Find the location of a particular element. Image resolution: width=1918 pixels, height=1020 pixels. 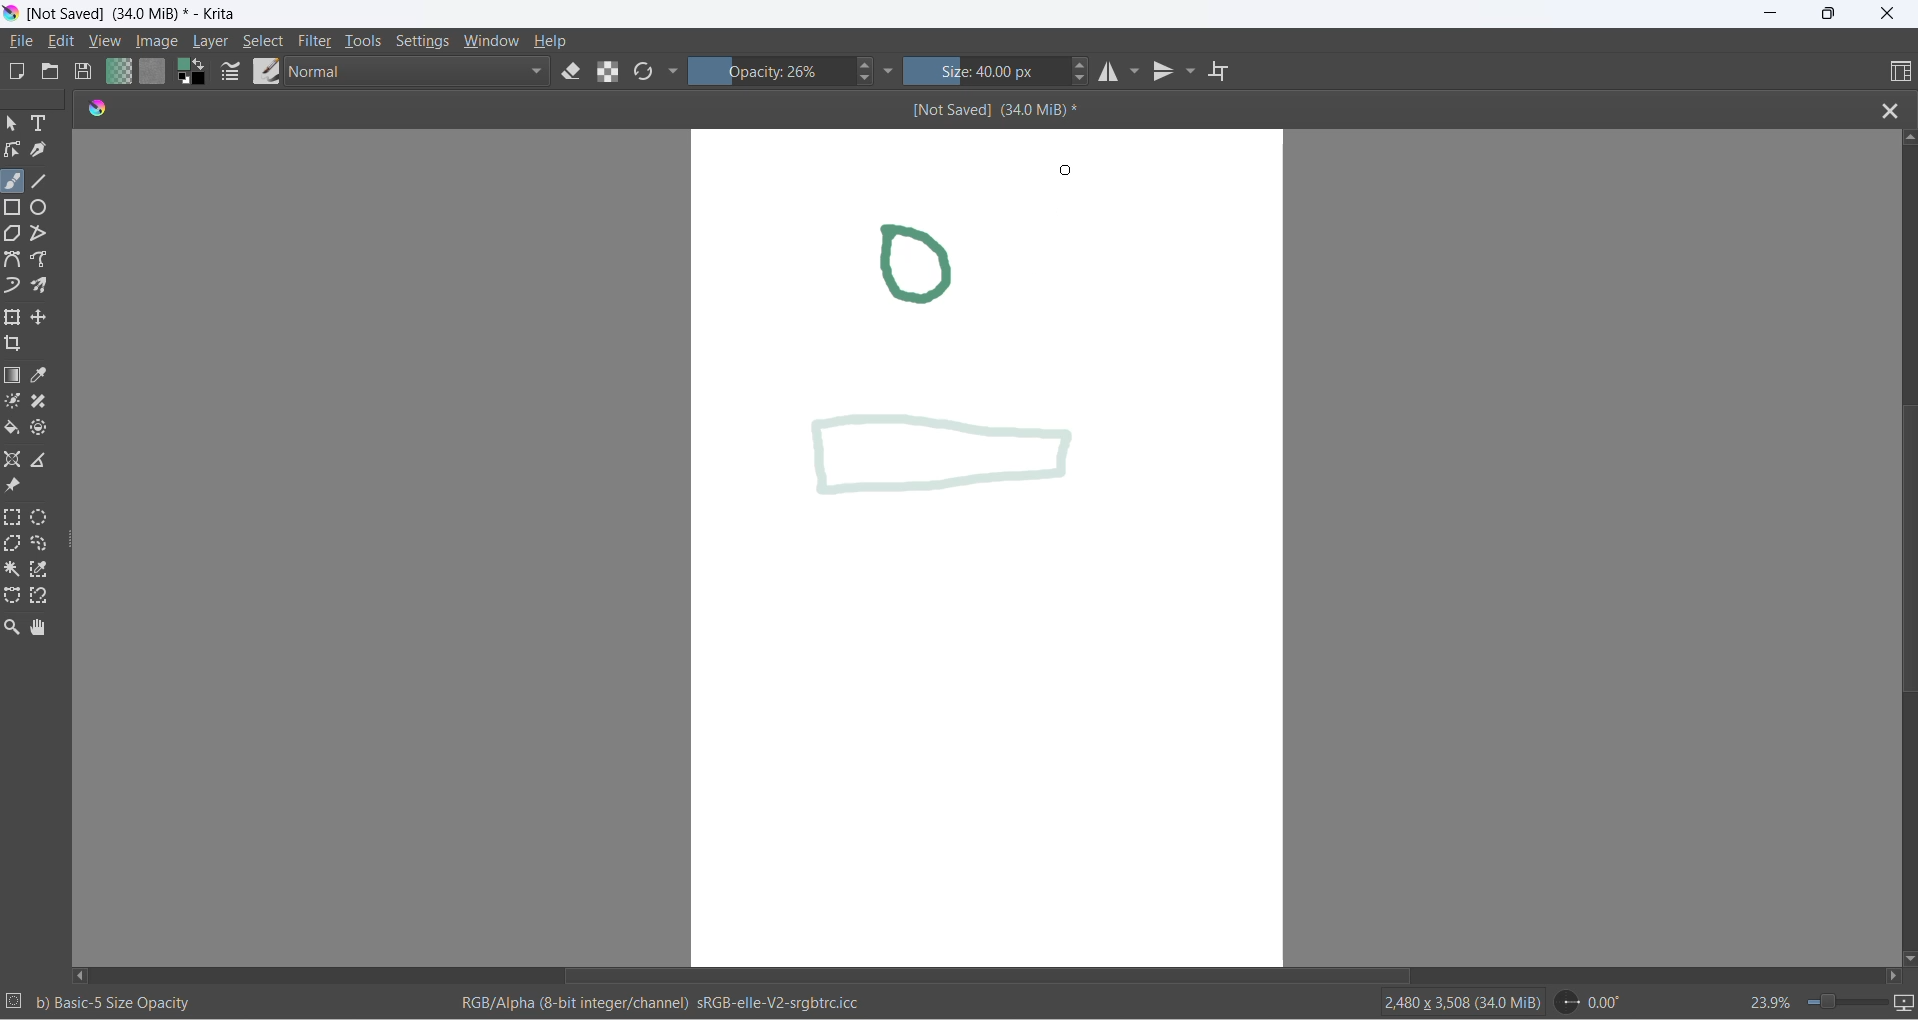

fill color is located at coordinates (15, 431).